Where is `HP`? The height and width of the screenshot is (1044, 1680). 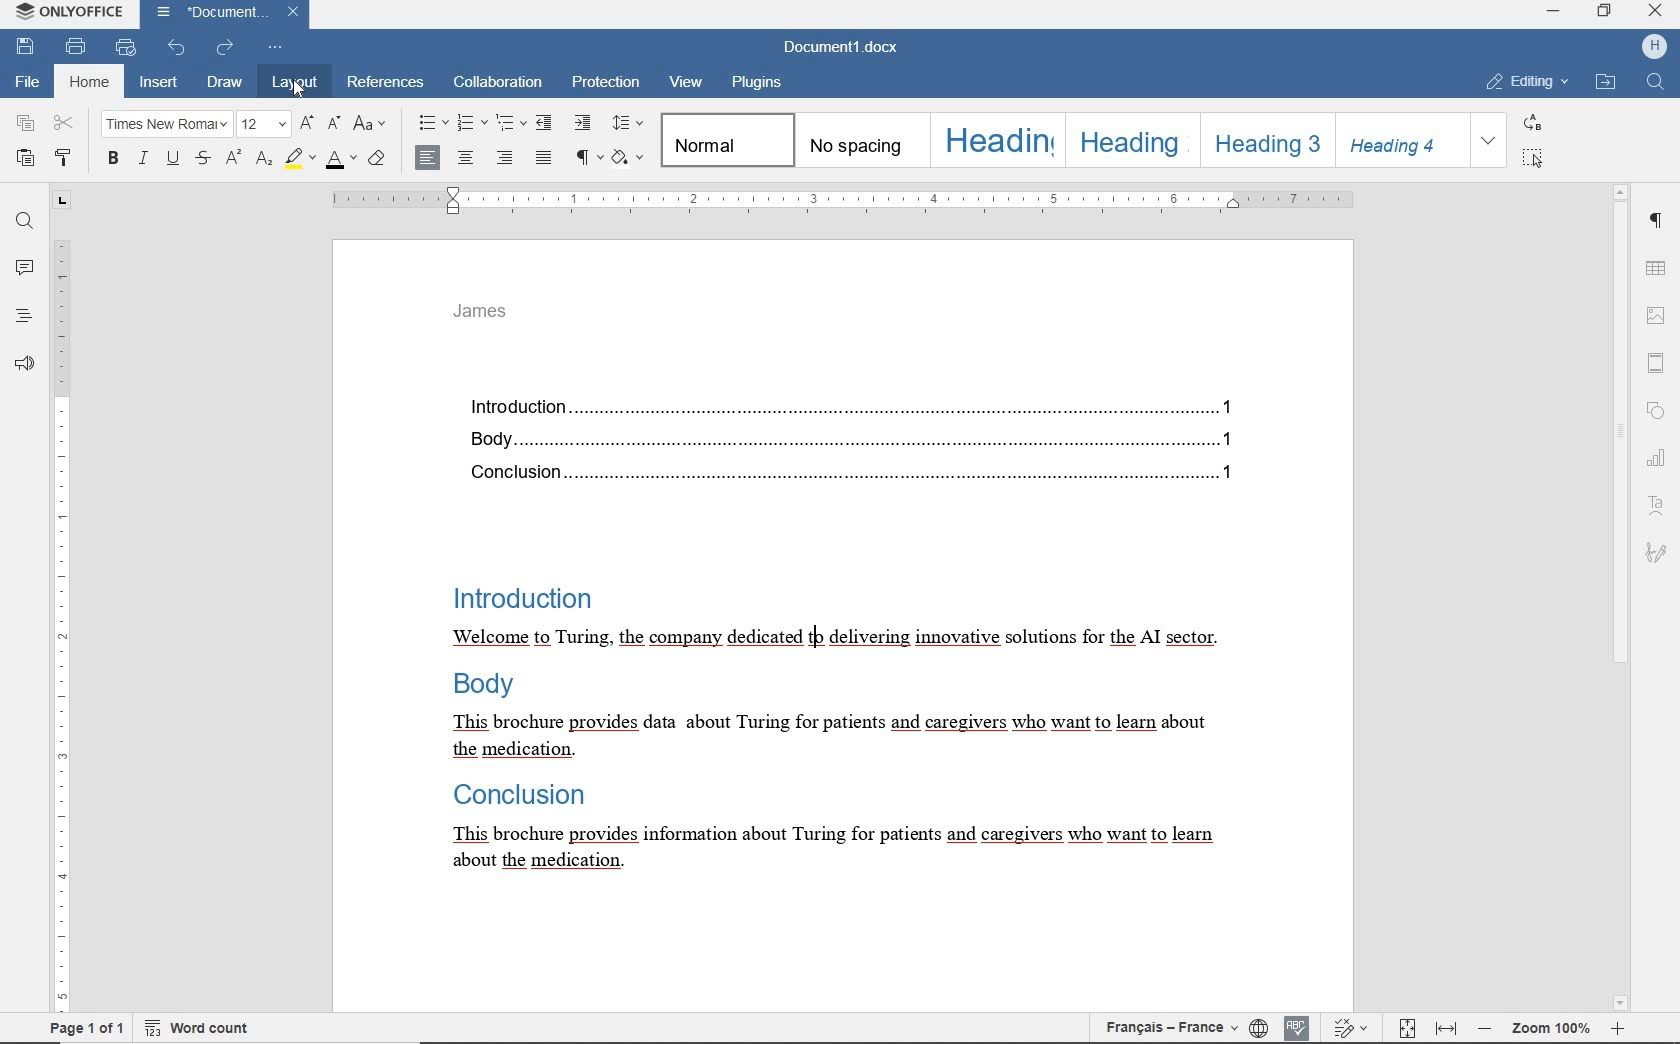 HP is located at coordinates (1653, 48).